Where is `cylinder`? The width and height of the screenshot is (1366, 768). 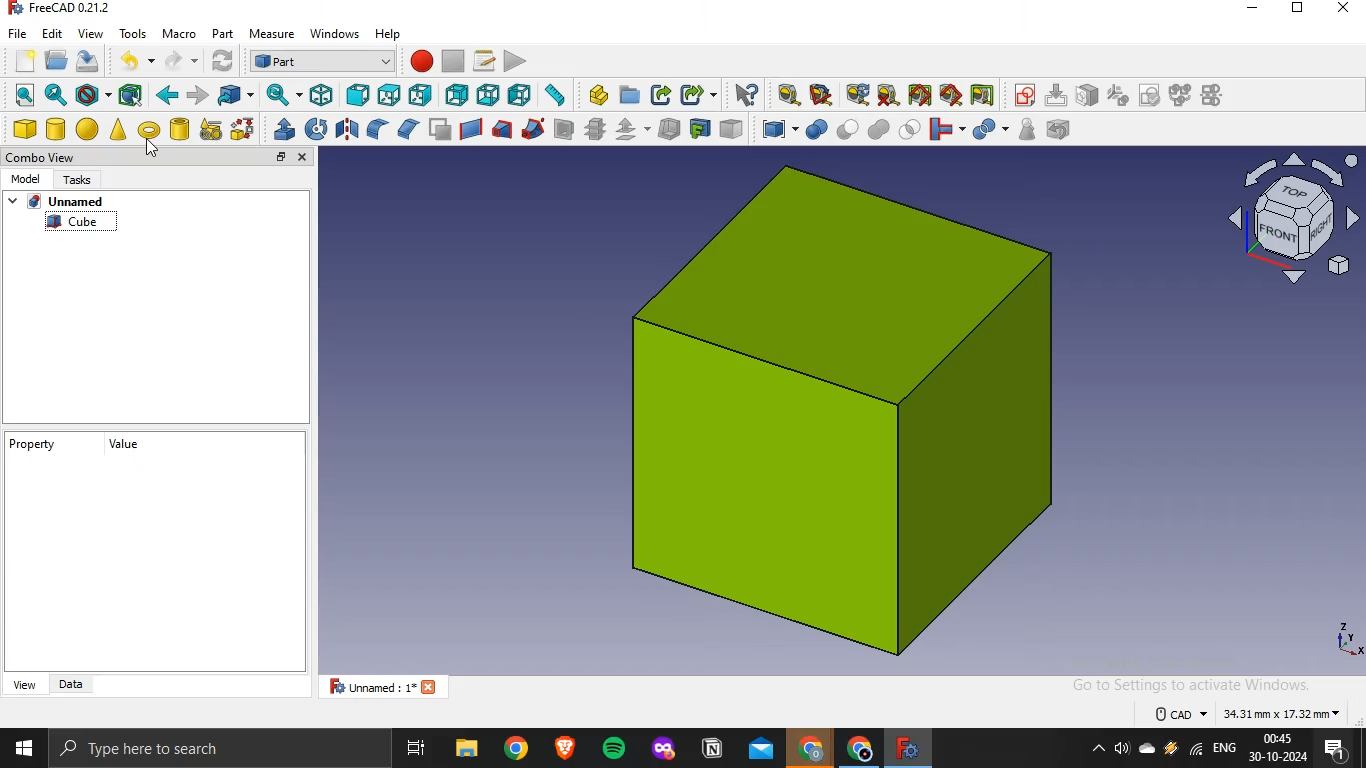
cylinder is located at coordinates (57, 129).